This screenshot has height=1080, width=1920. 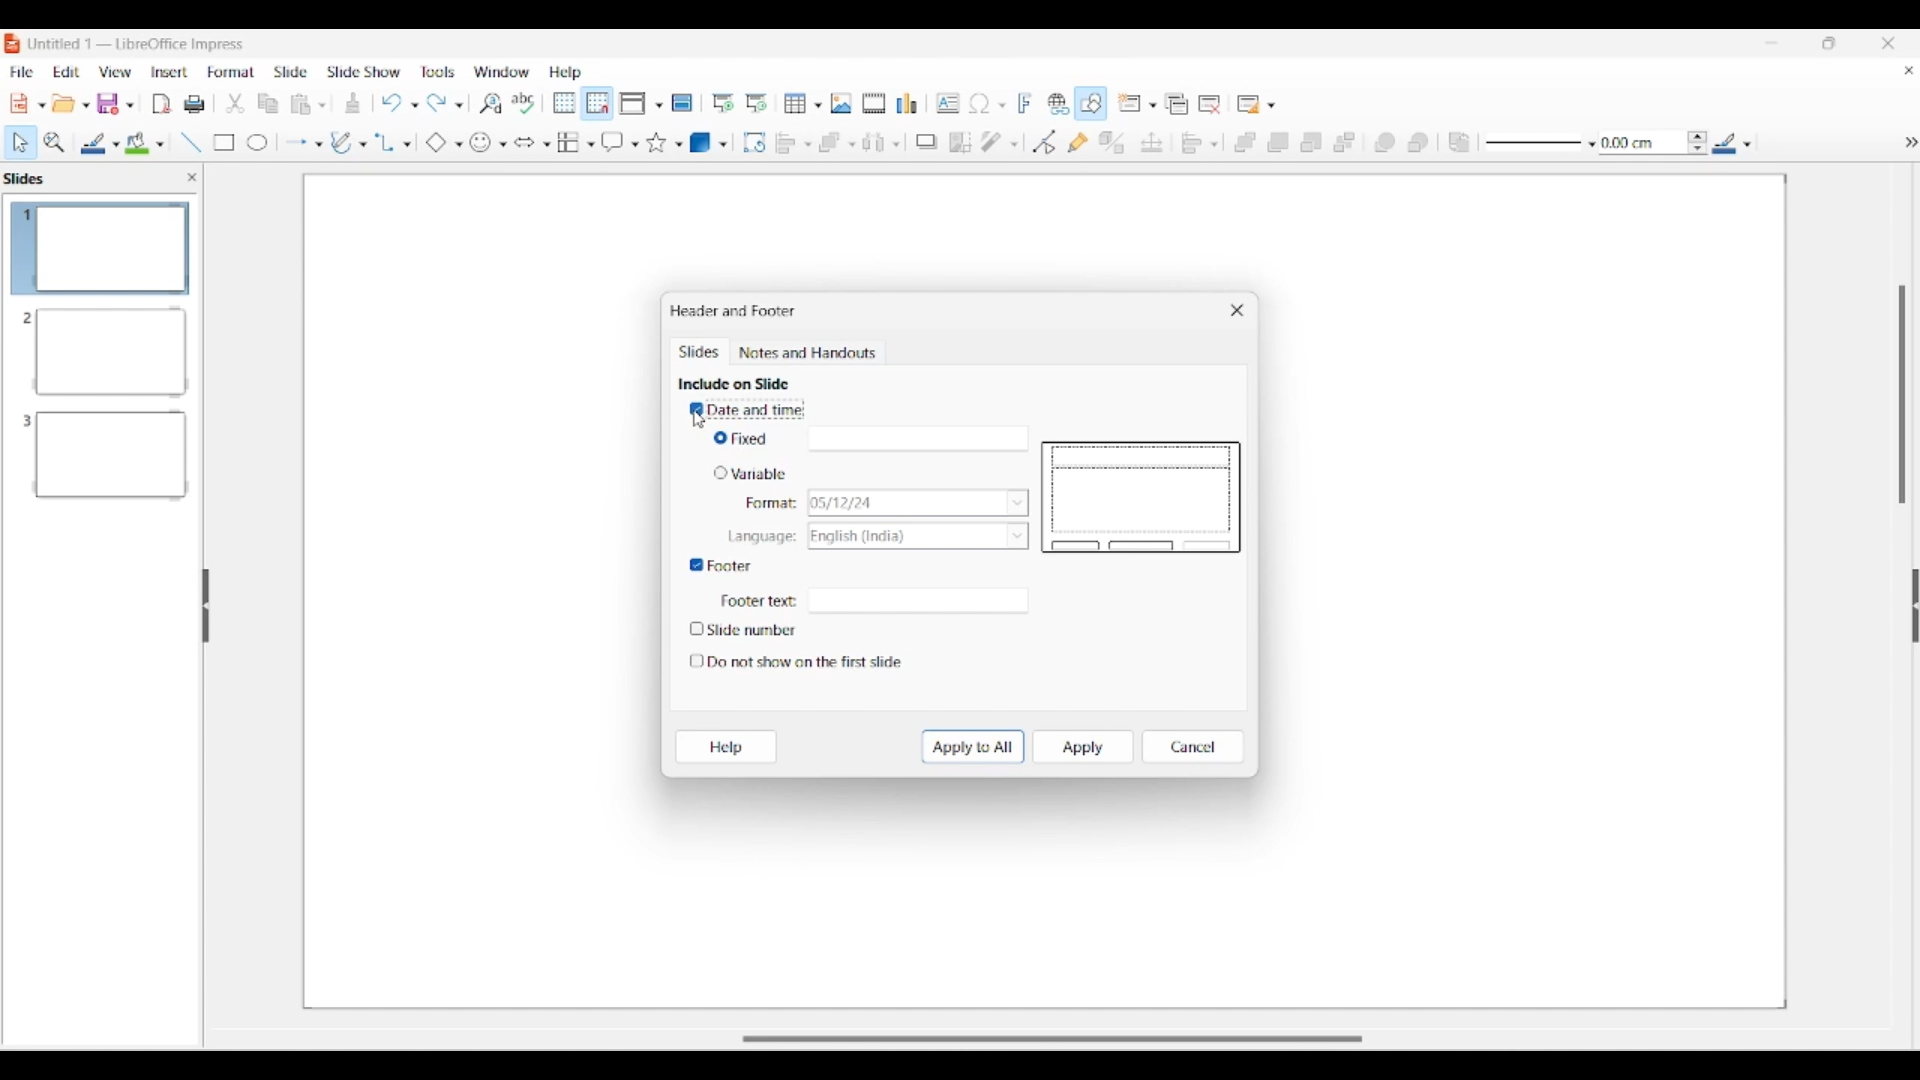 I want to click on Snap to grid highlighted, so click(x=598, y=104).